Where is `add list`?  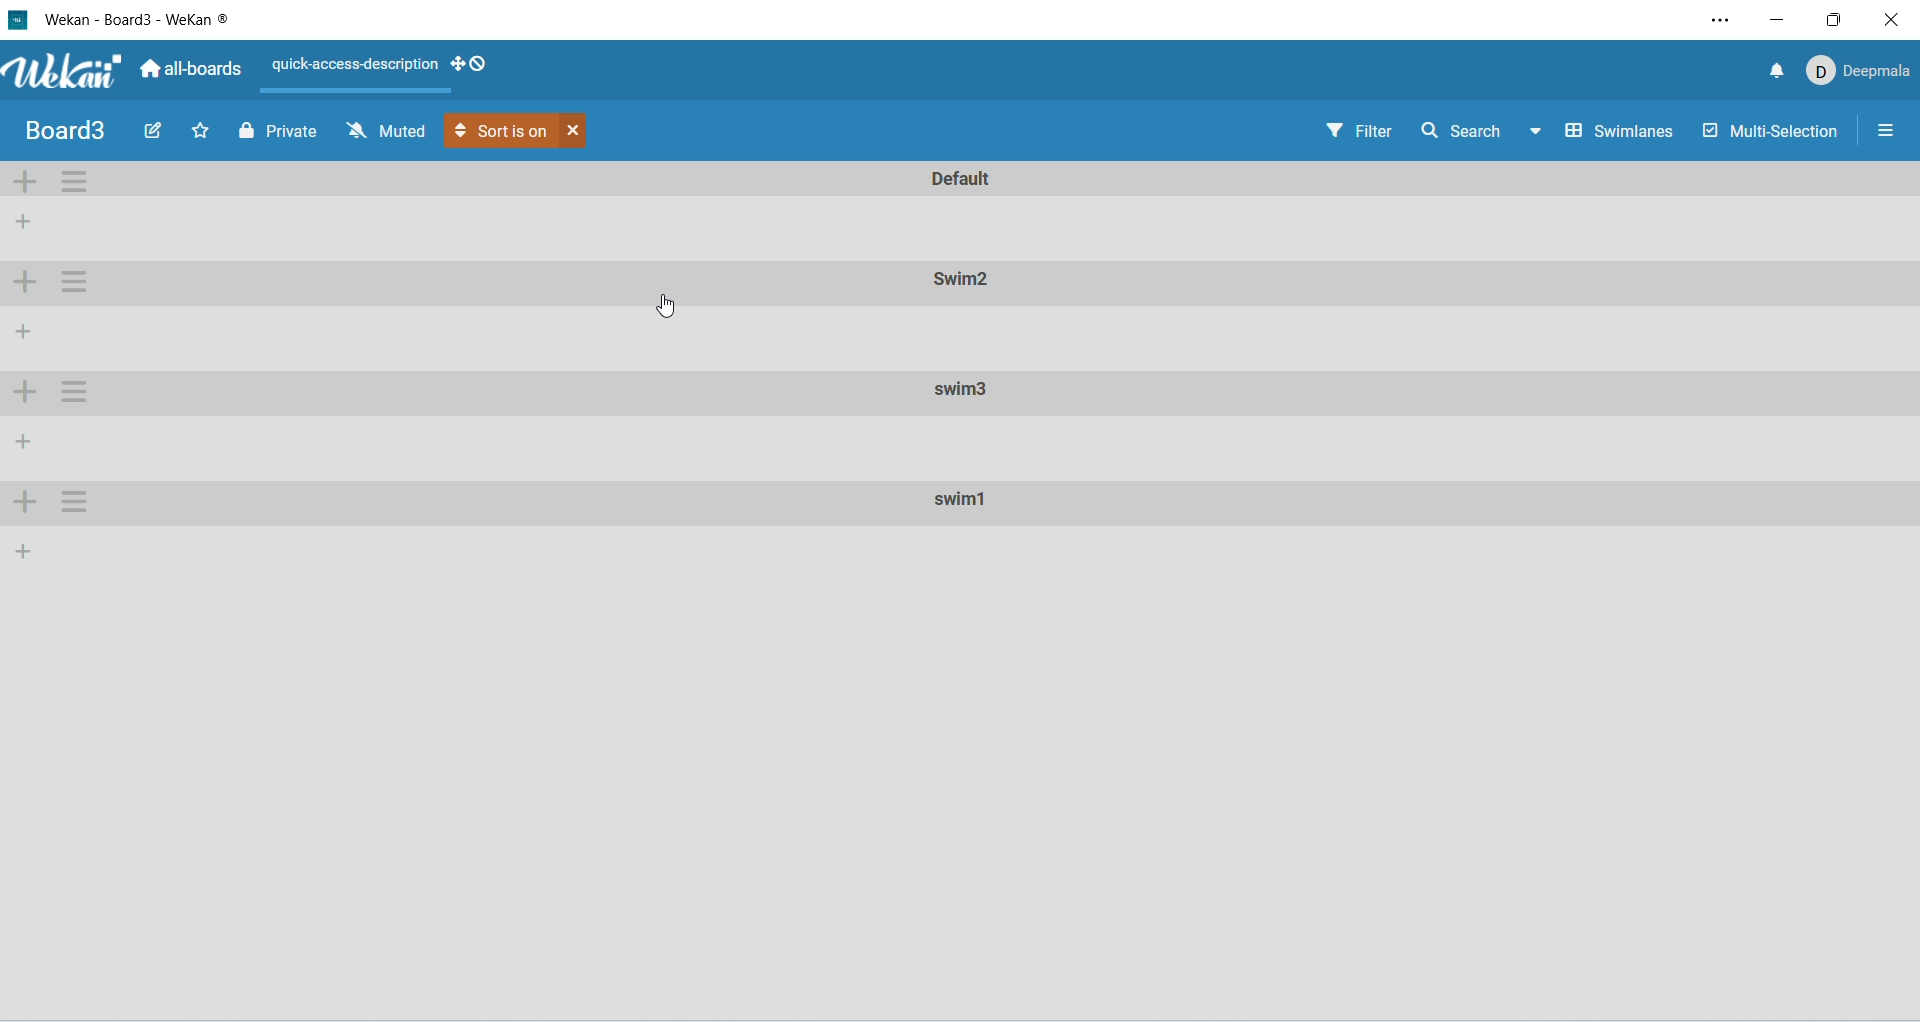
add list is located at coordinates (22, 550).